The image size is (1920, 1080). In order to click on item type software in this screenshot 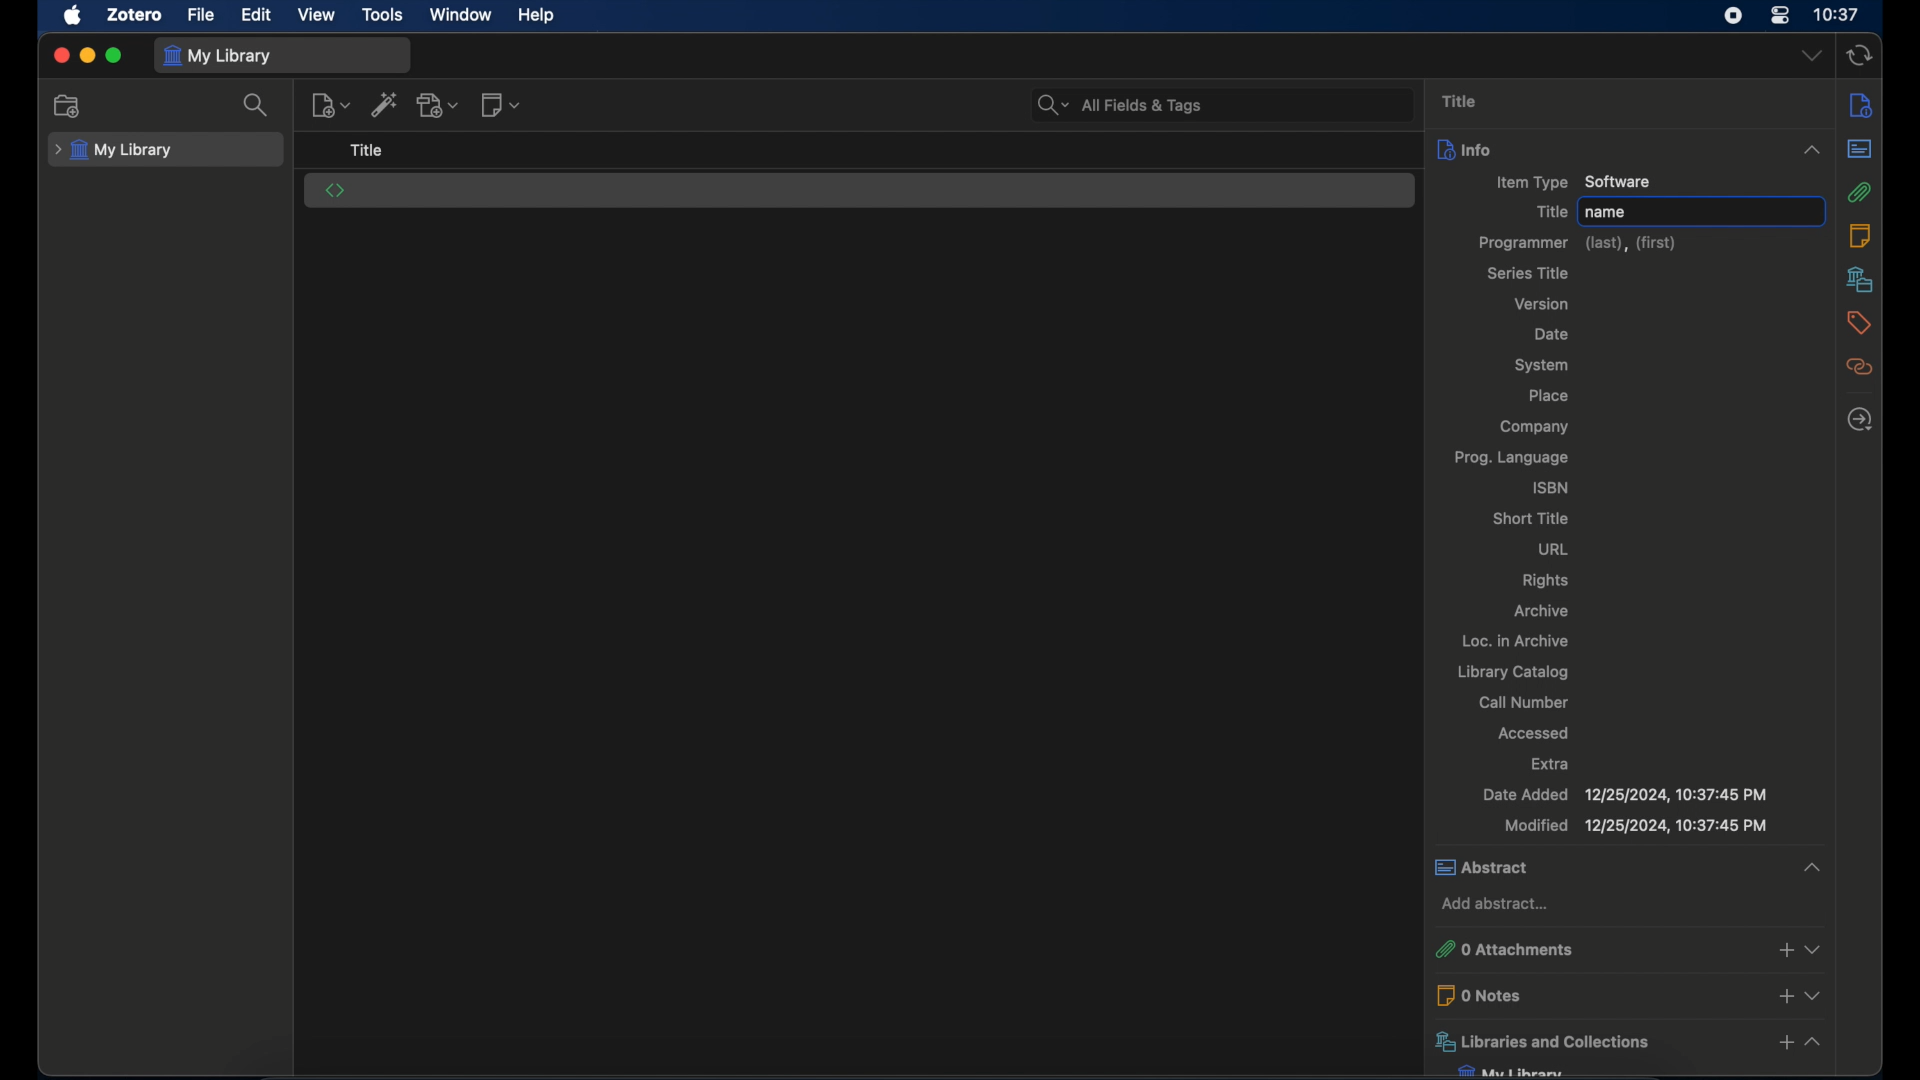, I will do `click(1571, 181)`.